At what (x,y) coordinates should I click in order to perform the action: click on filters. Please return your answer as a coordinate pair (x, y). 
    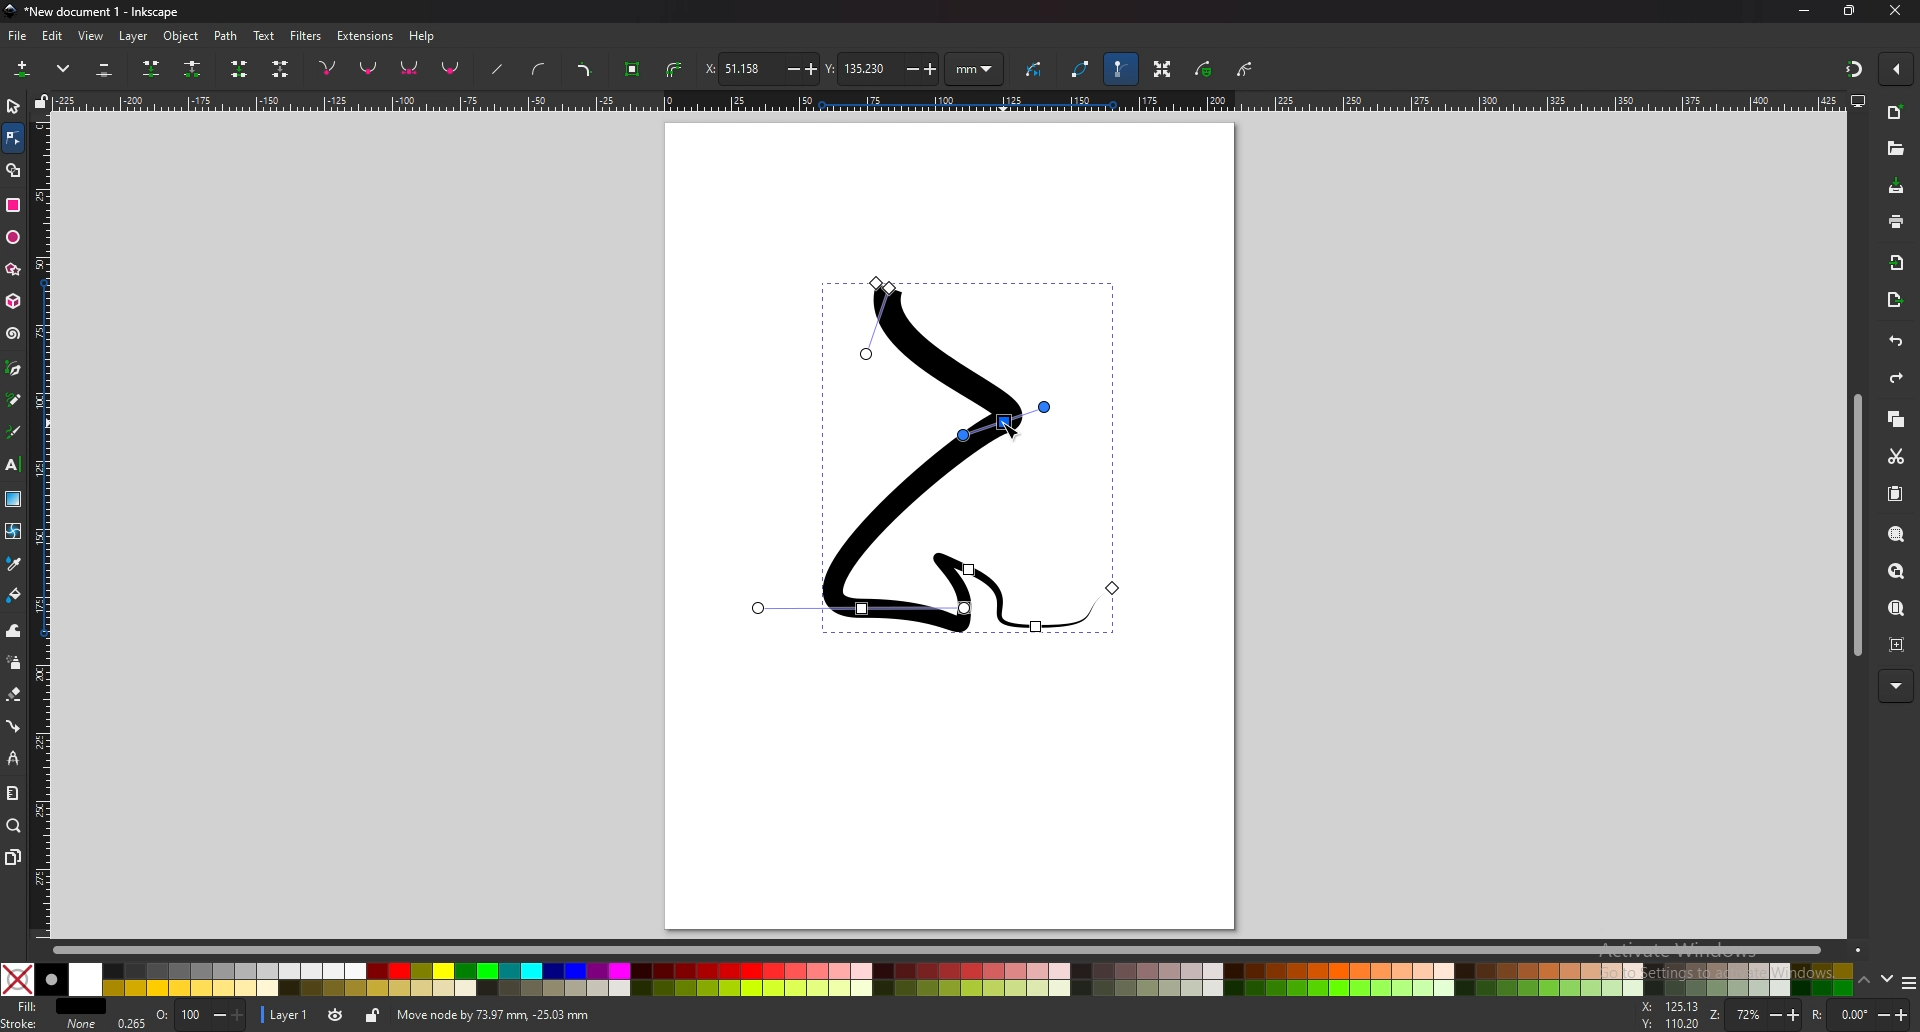
    Looking at the image, I should click on (307, 34).